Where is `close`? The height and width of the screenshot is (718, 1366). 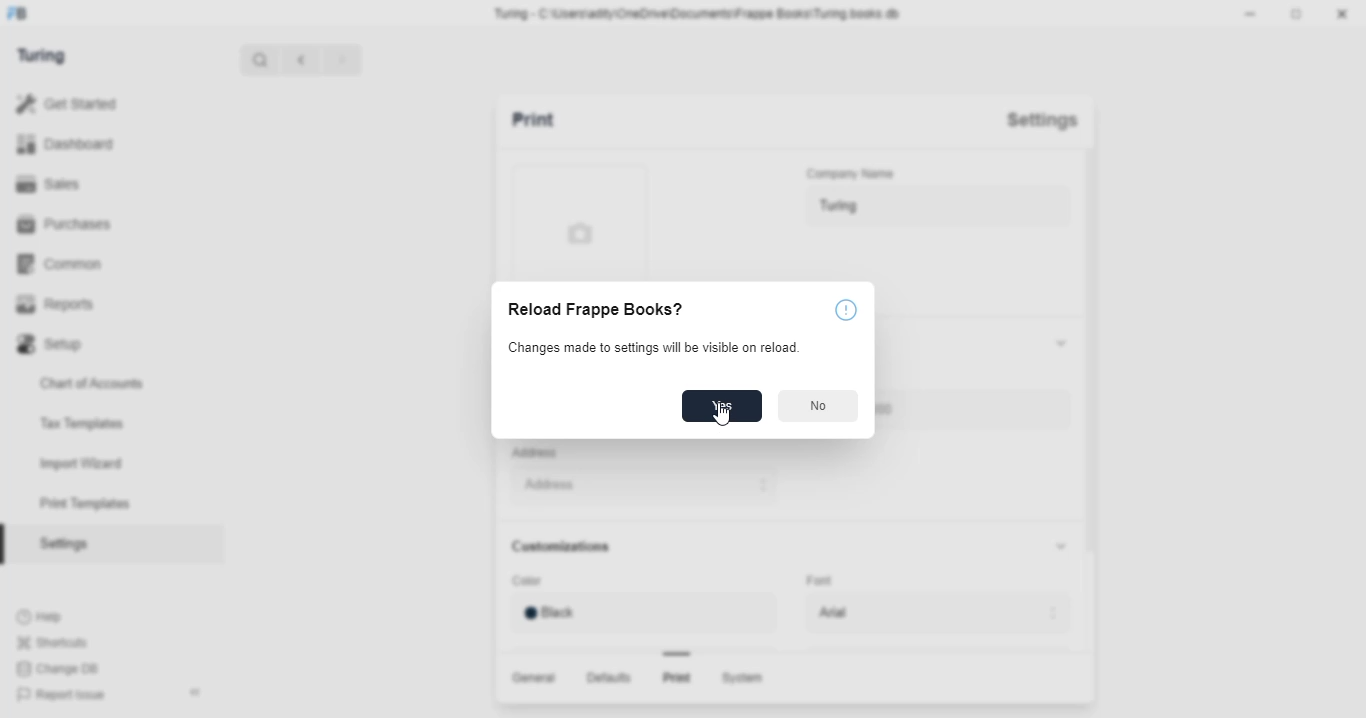 close is located at coordinates (1345, 15).